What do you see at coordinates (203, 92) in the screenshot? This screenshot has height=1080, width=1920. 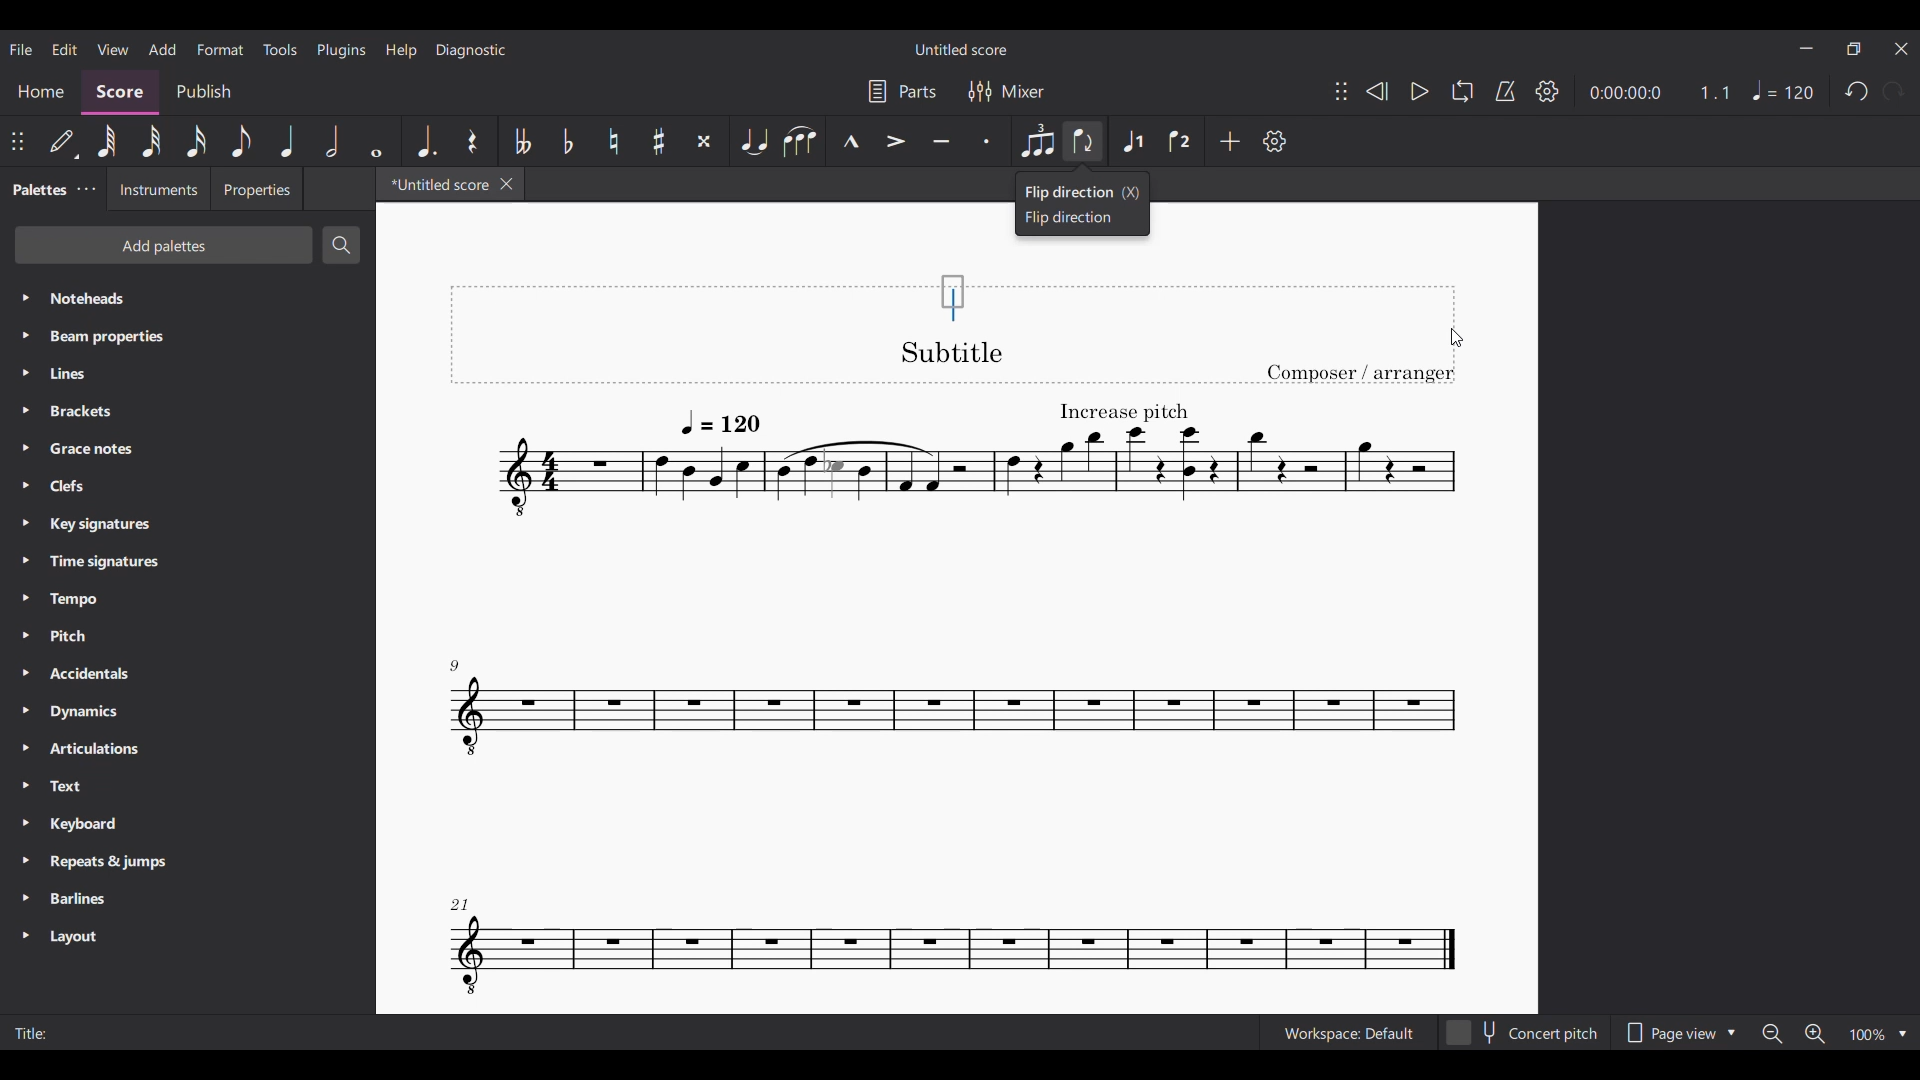 I see `Publish section` at bounding box center [203, 92].